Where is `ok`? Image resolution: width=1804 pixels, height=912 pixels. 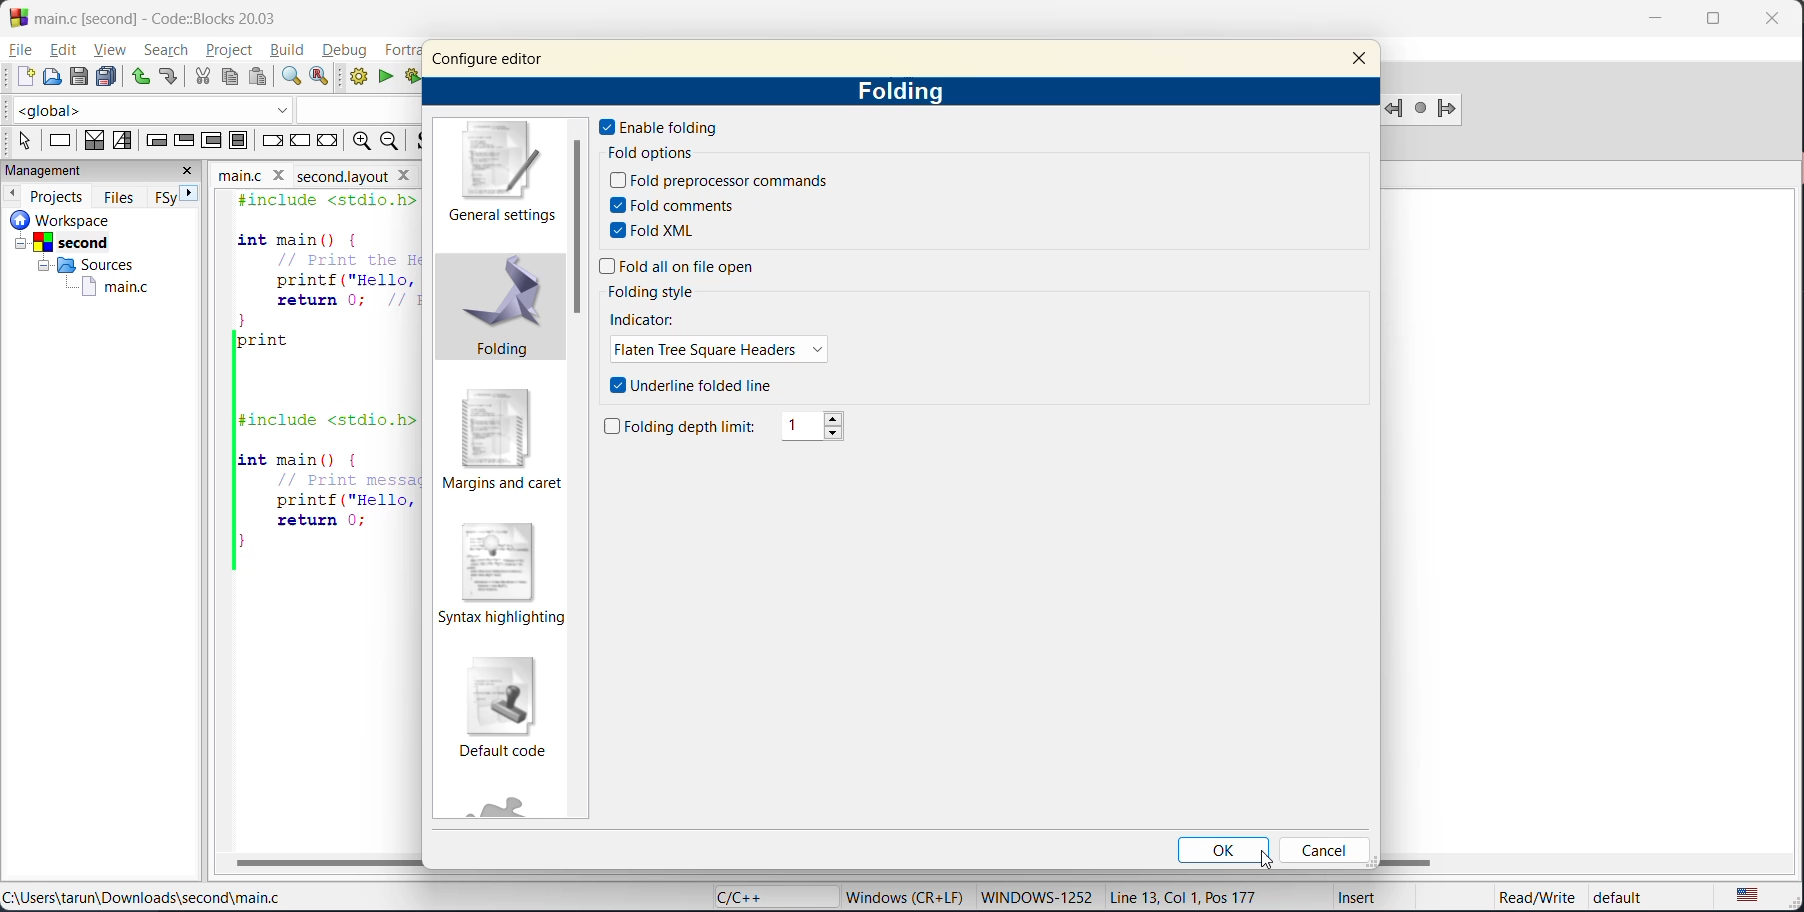
ok is located at coordinates (1222, 851).